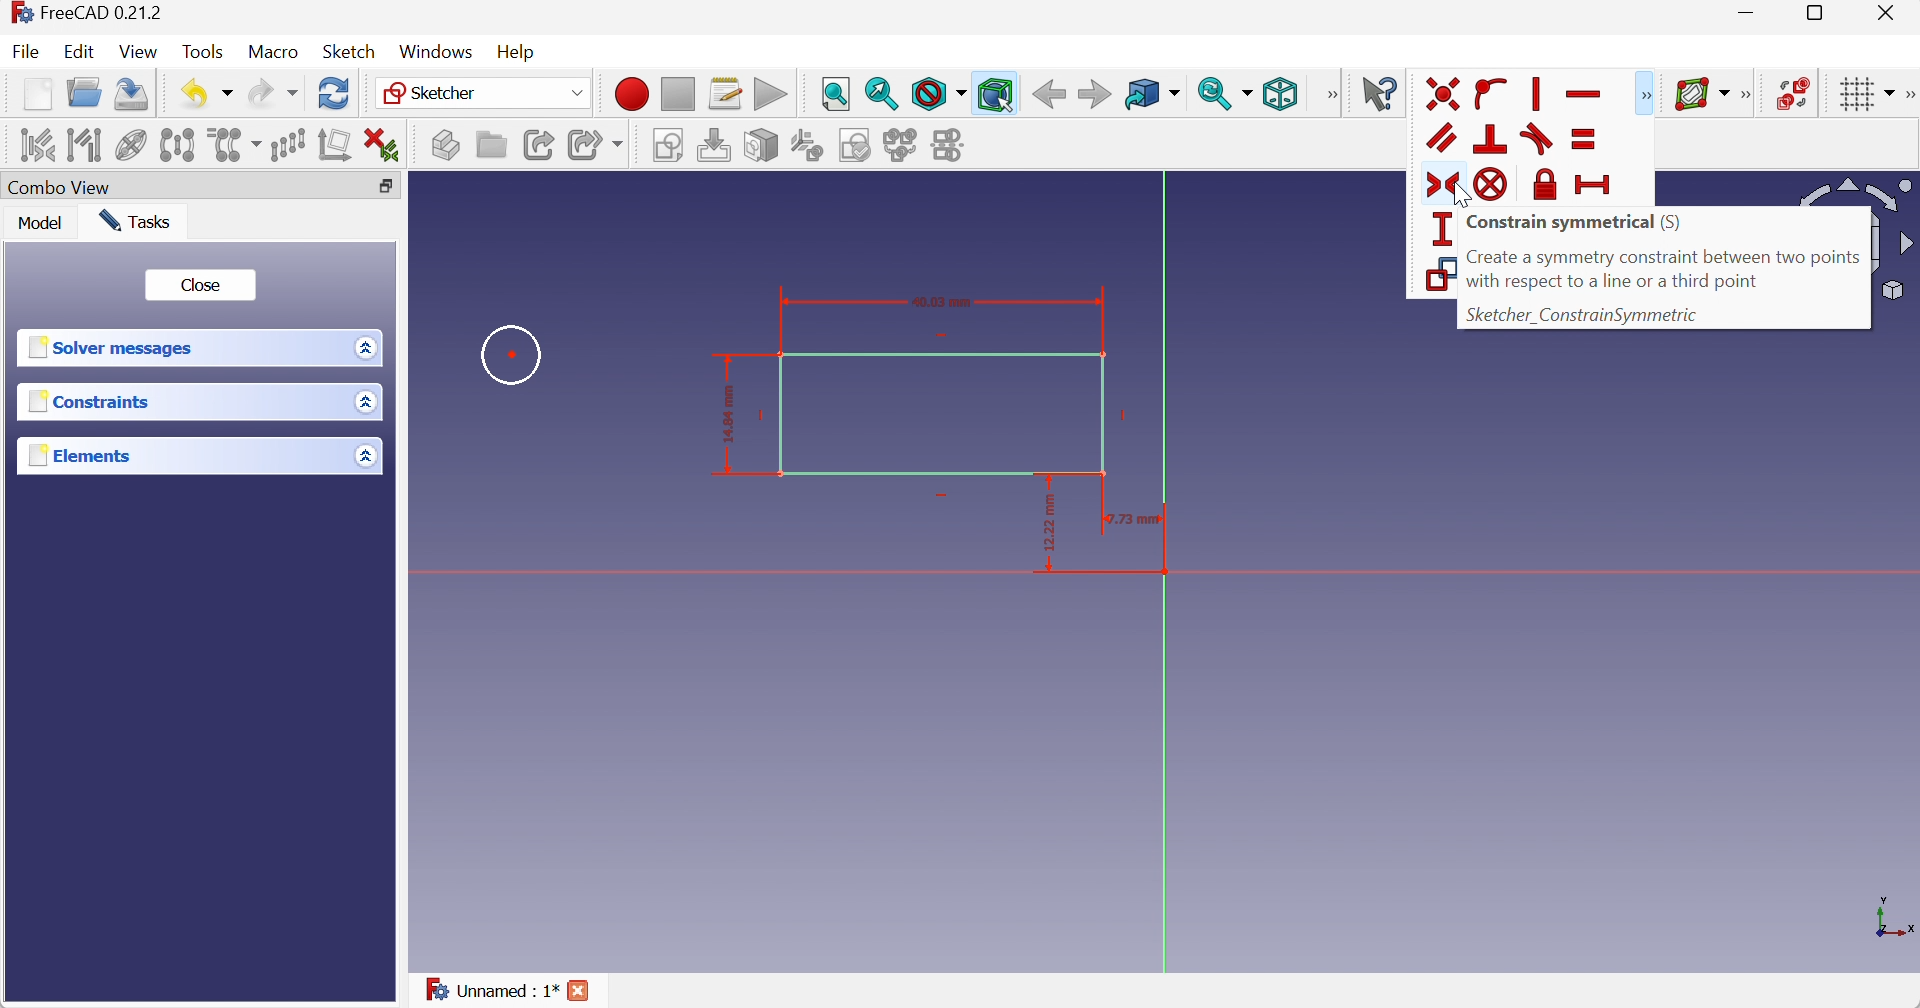 Image resolution: width=1920 pixels, height=1008 pixels. I want to click on Make sub-link, so click(597, 145).